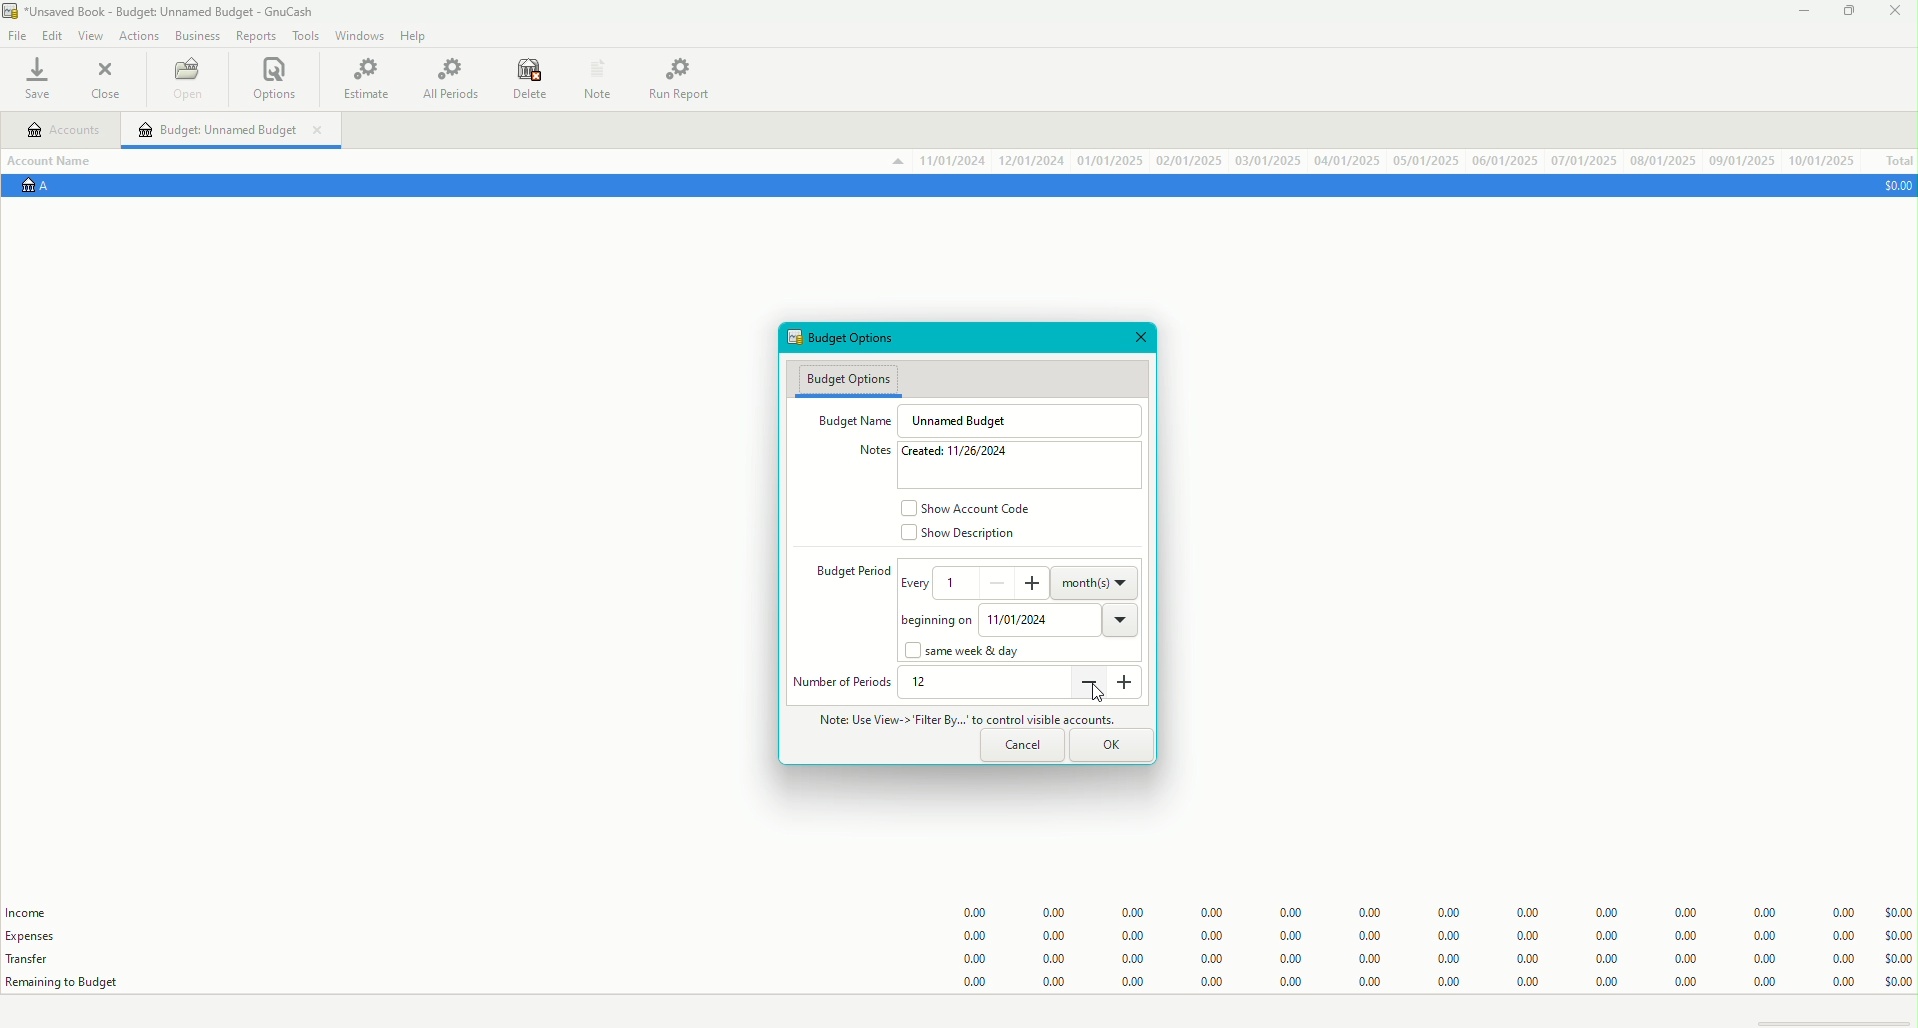 The image size is (1918, 1028). Describe the element at coordinates (849, 378) in the screenshot. I see `Budget Options` at that location.